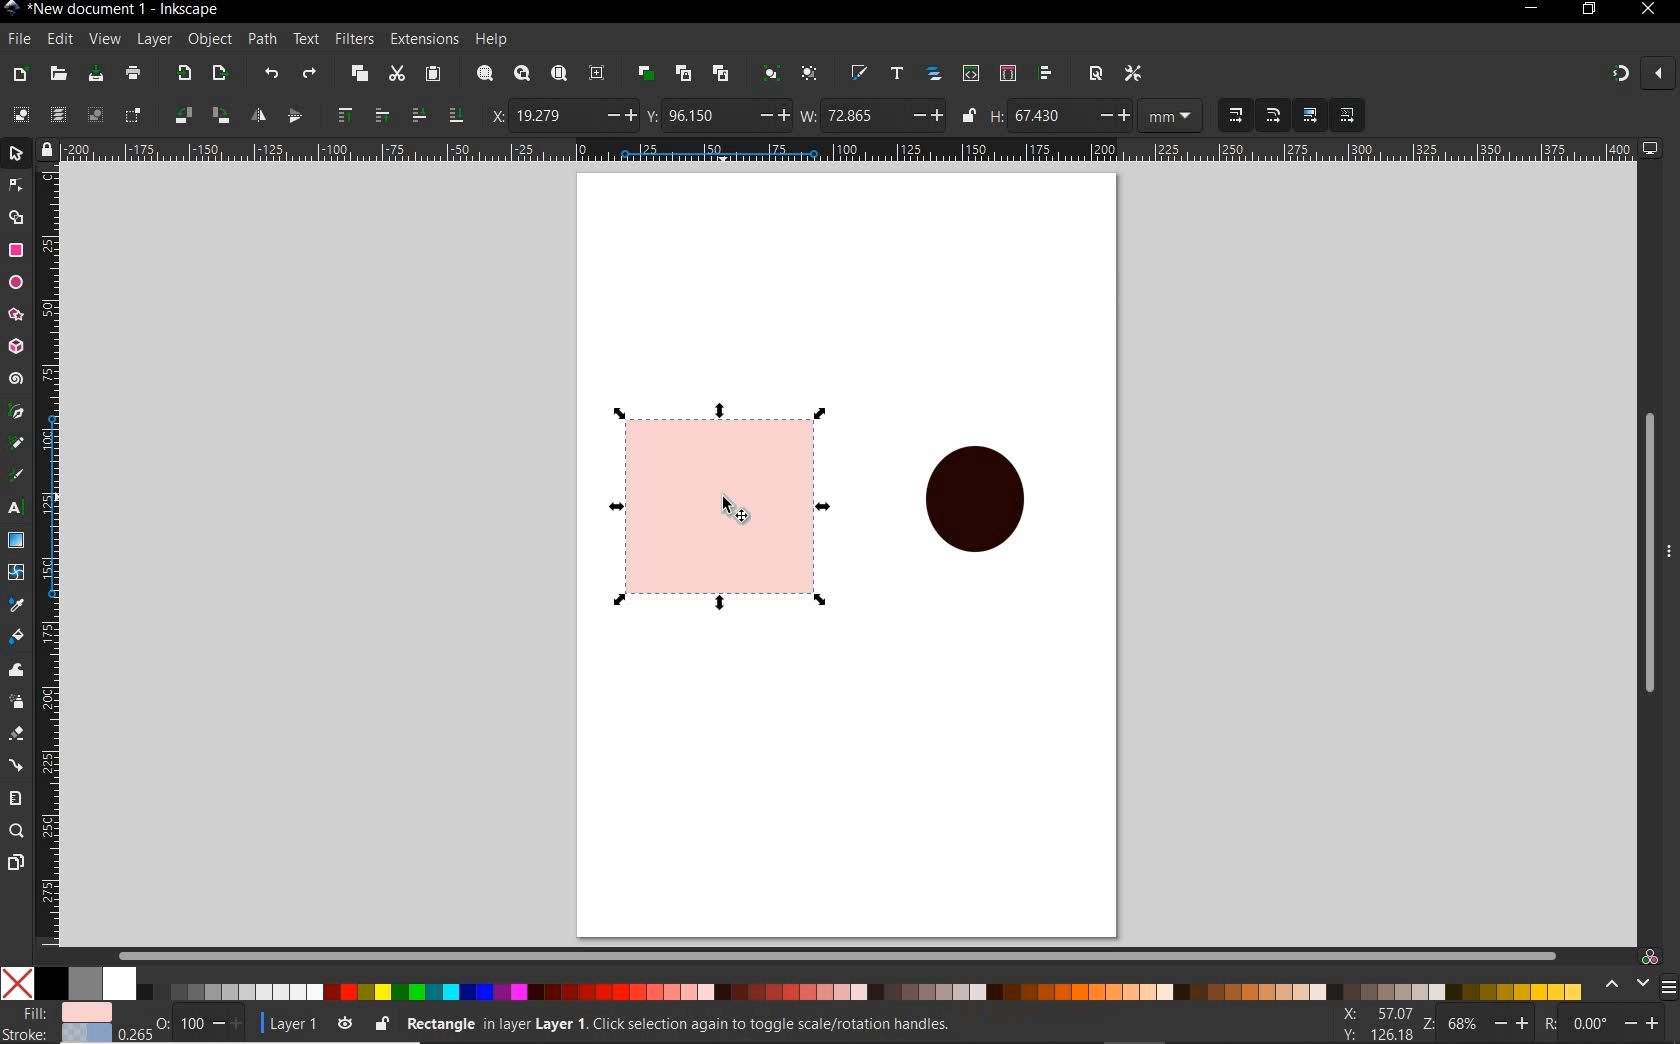  Describe the element at coordinates (836, 953) in the screenshot. I see `scrollbar` at that location.